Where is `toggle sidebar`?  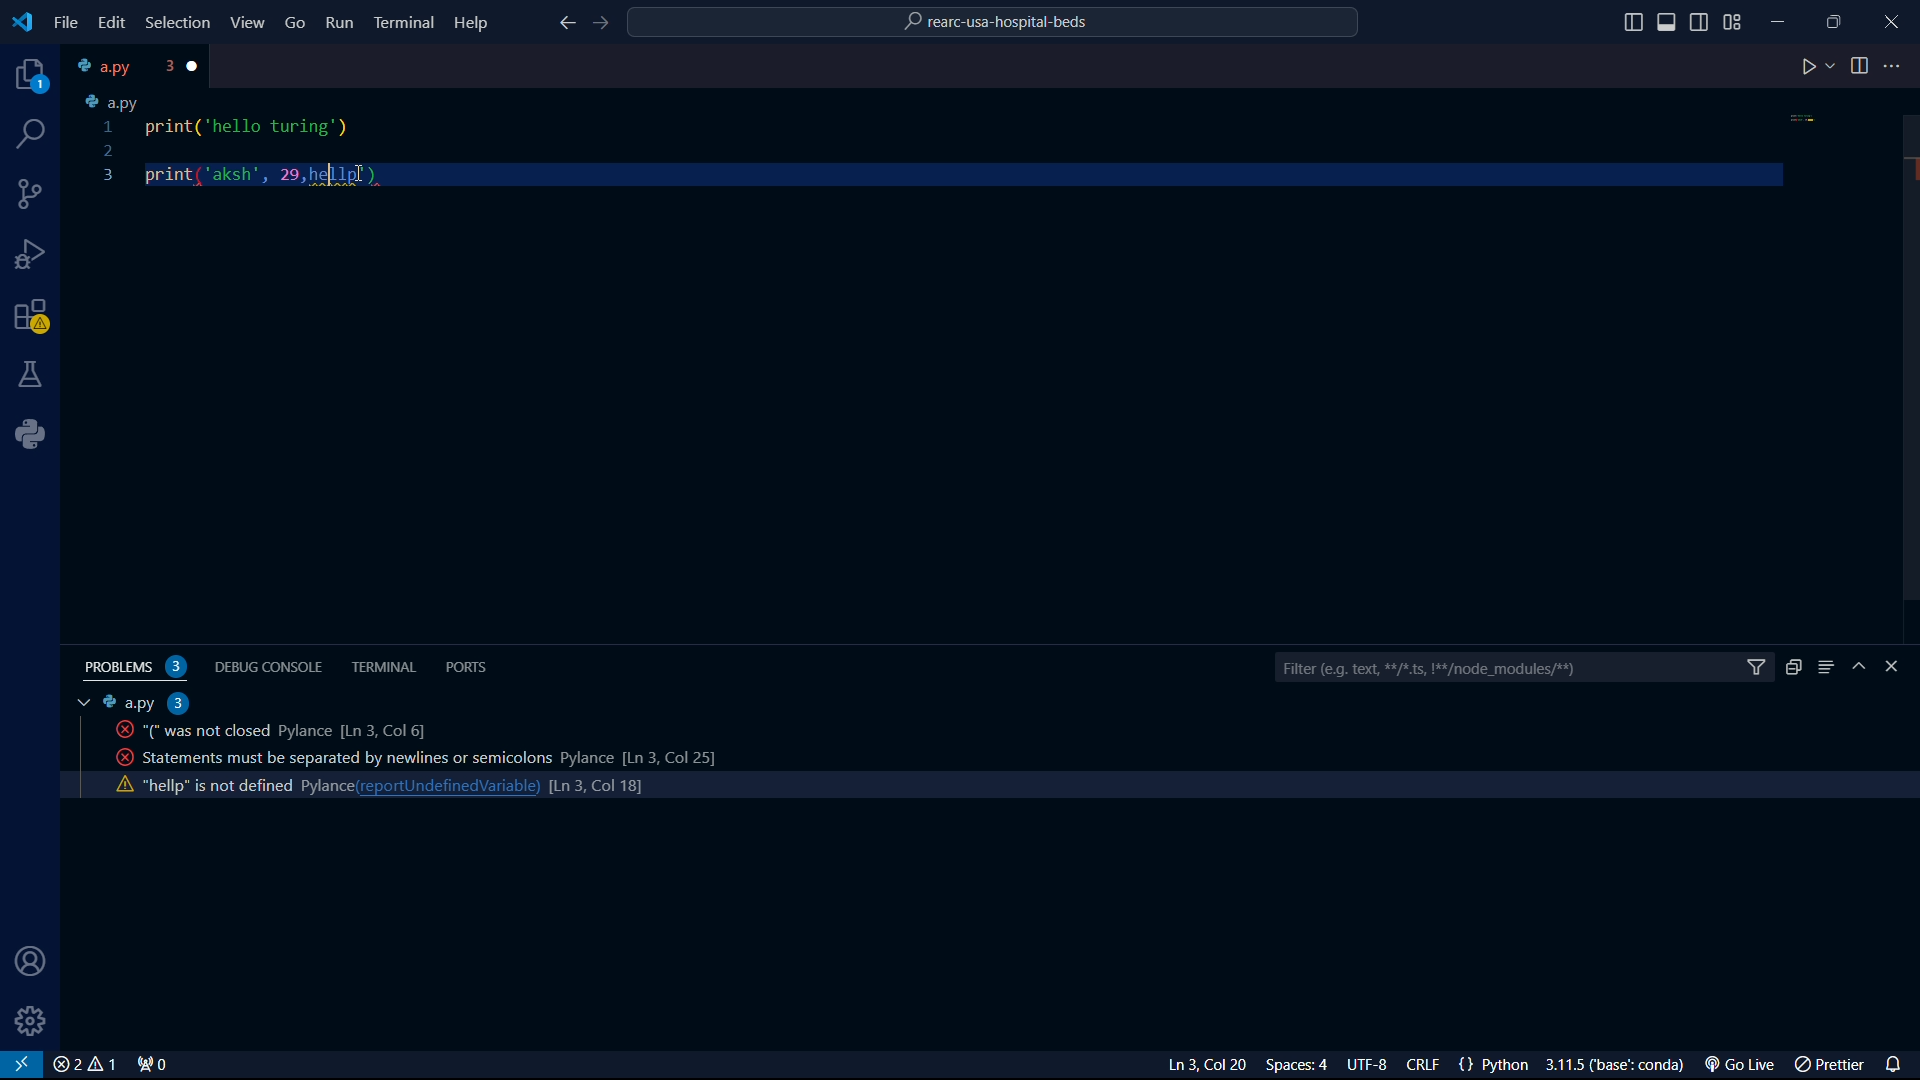
toggle sidebar is located at coordinates (1633, 23).